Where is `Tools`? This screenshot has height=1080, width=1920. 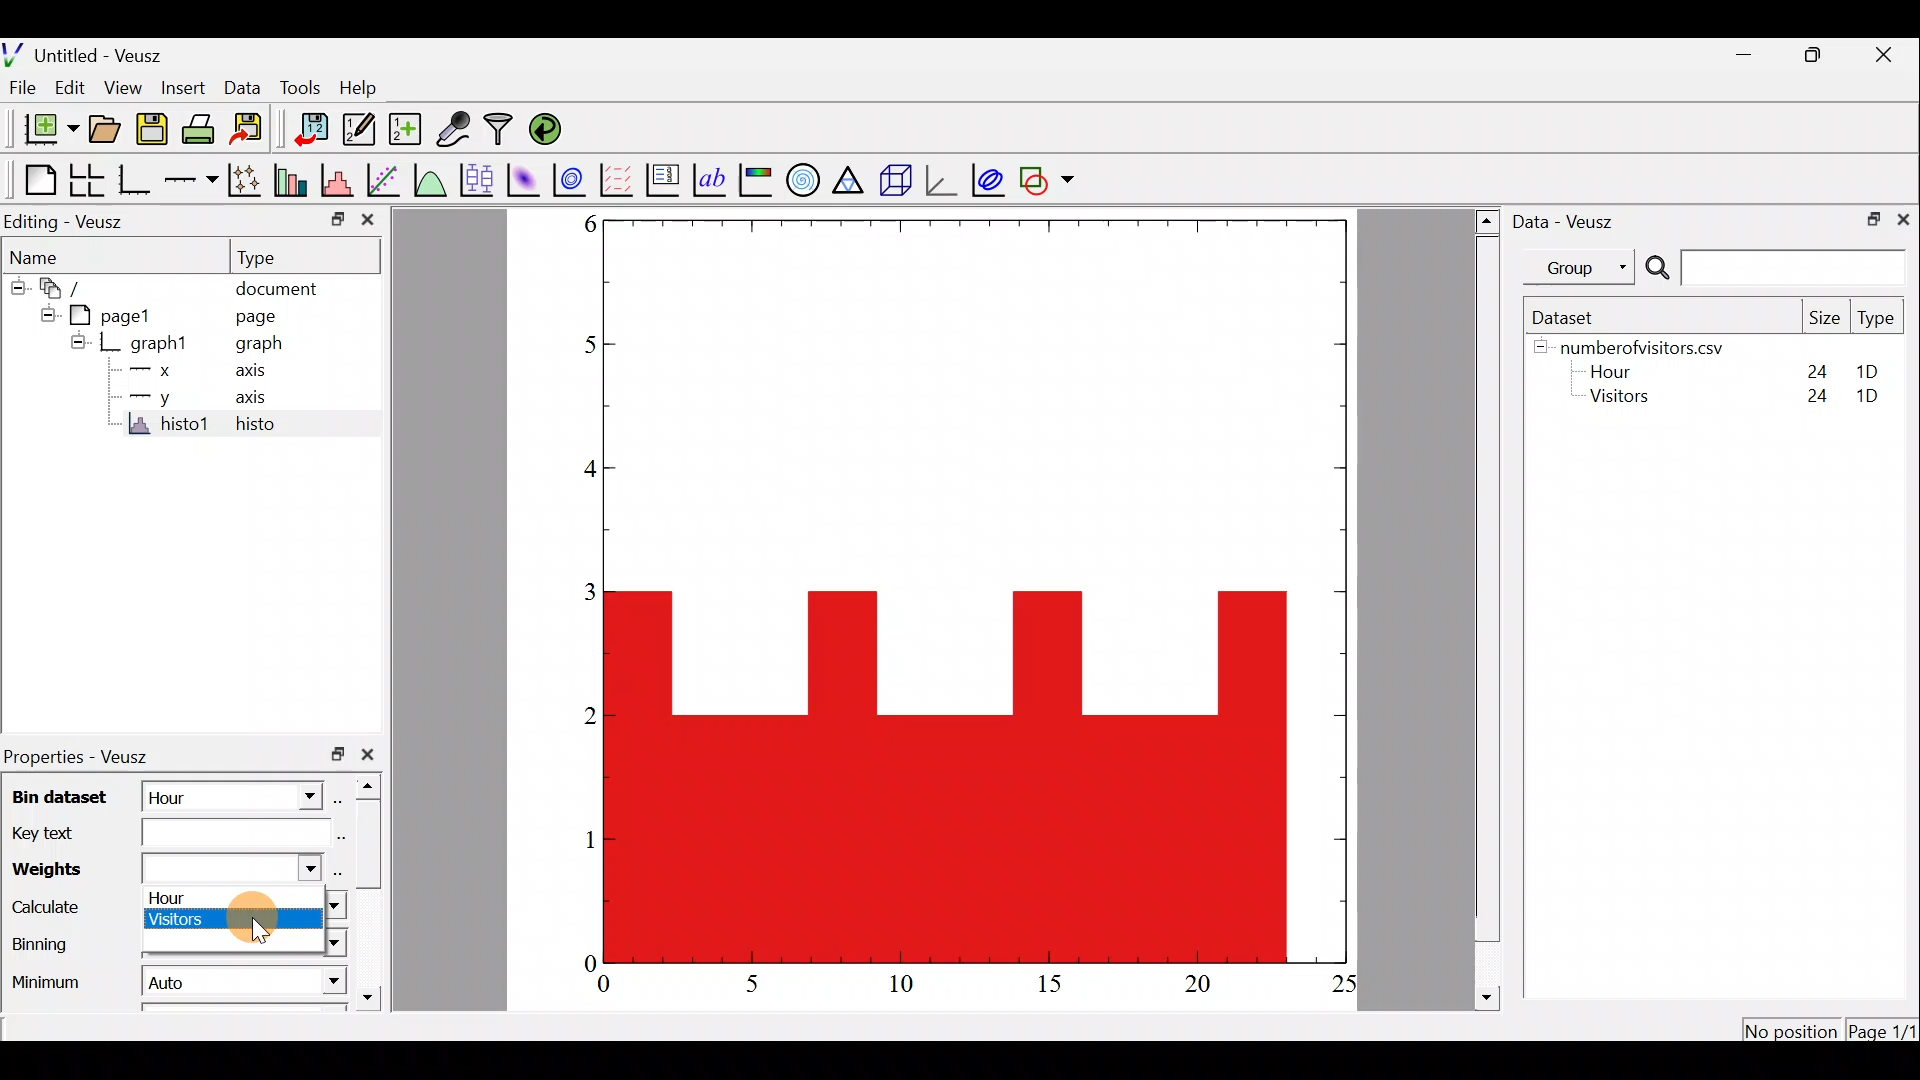
Tools is located at coordinates (305, 88).